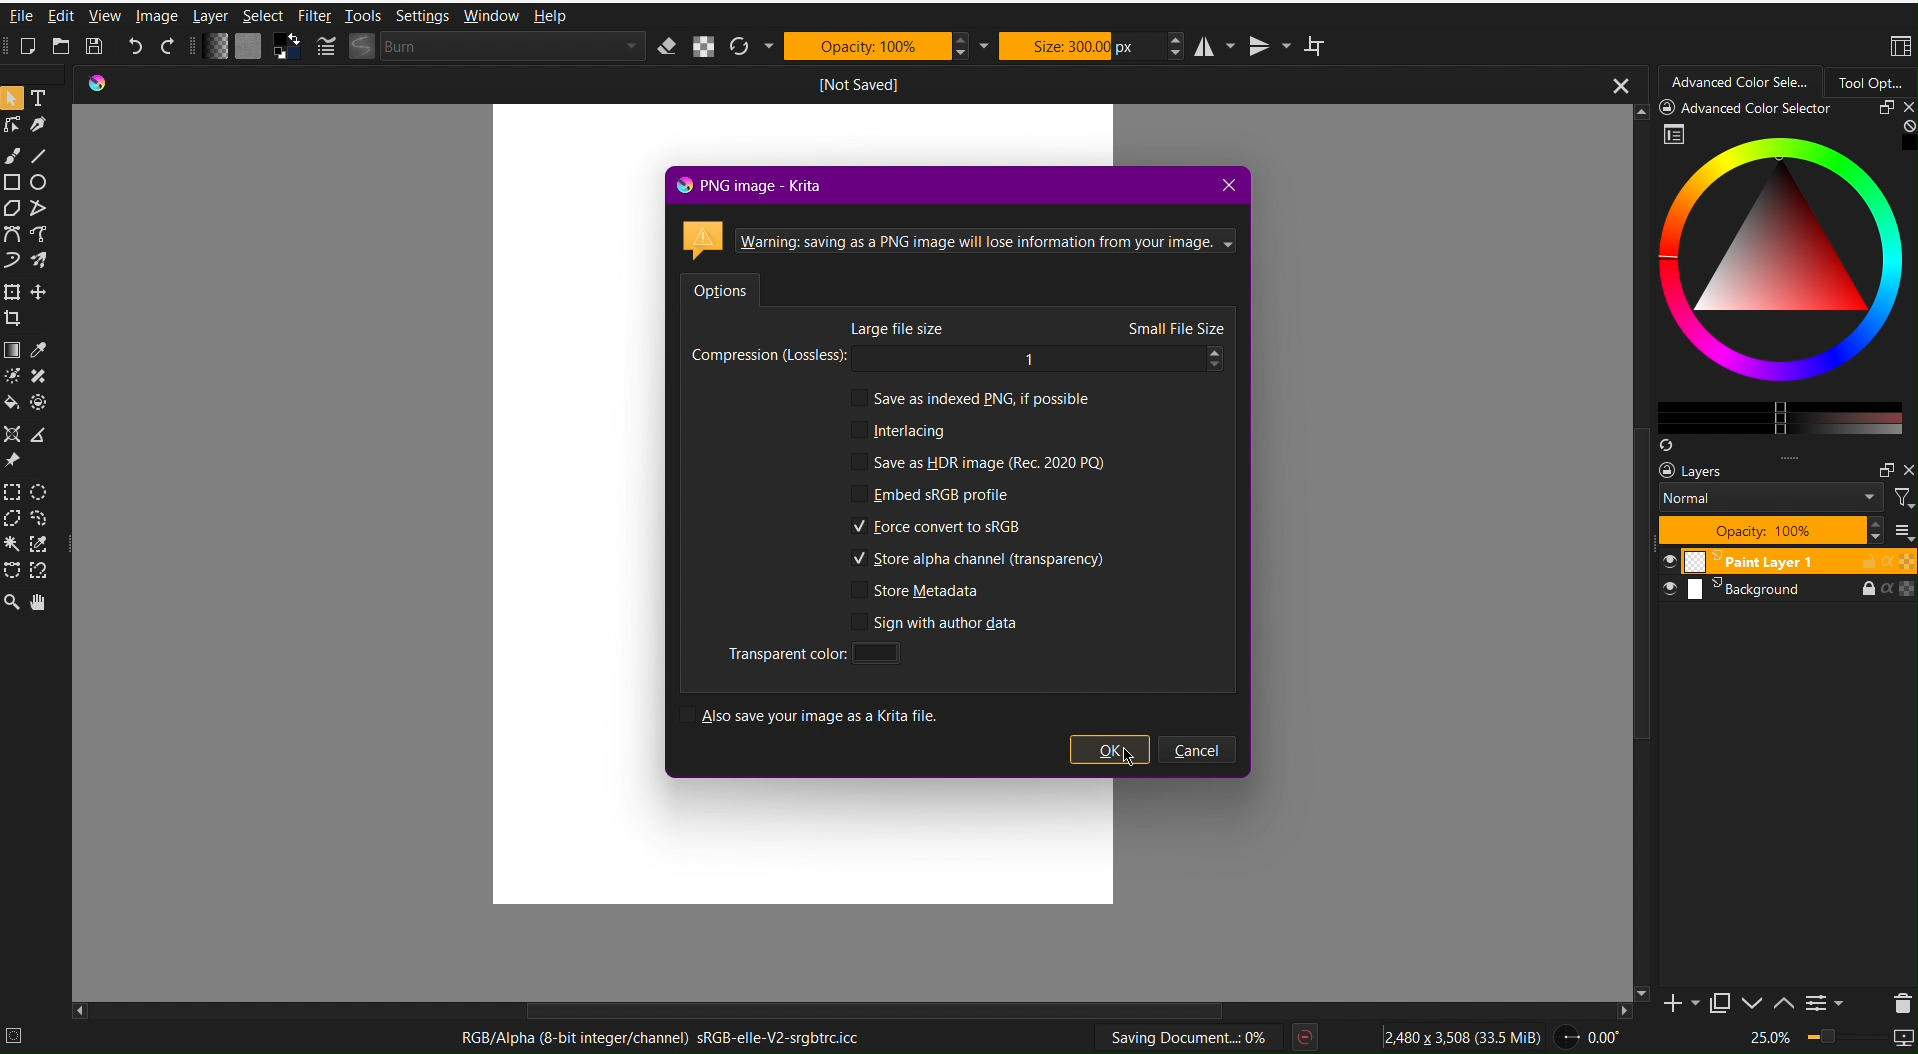 The image size is (1918, 1054). What do you see at coordinates (1828, 1039) in the screenshot?
I see `Zoom` at bounding box center [1828, 1039].